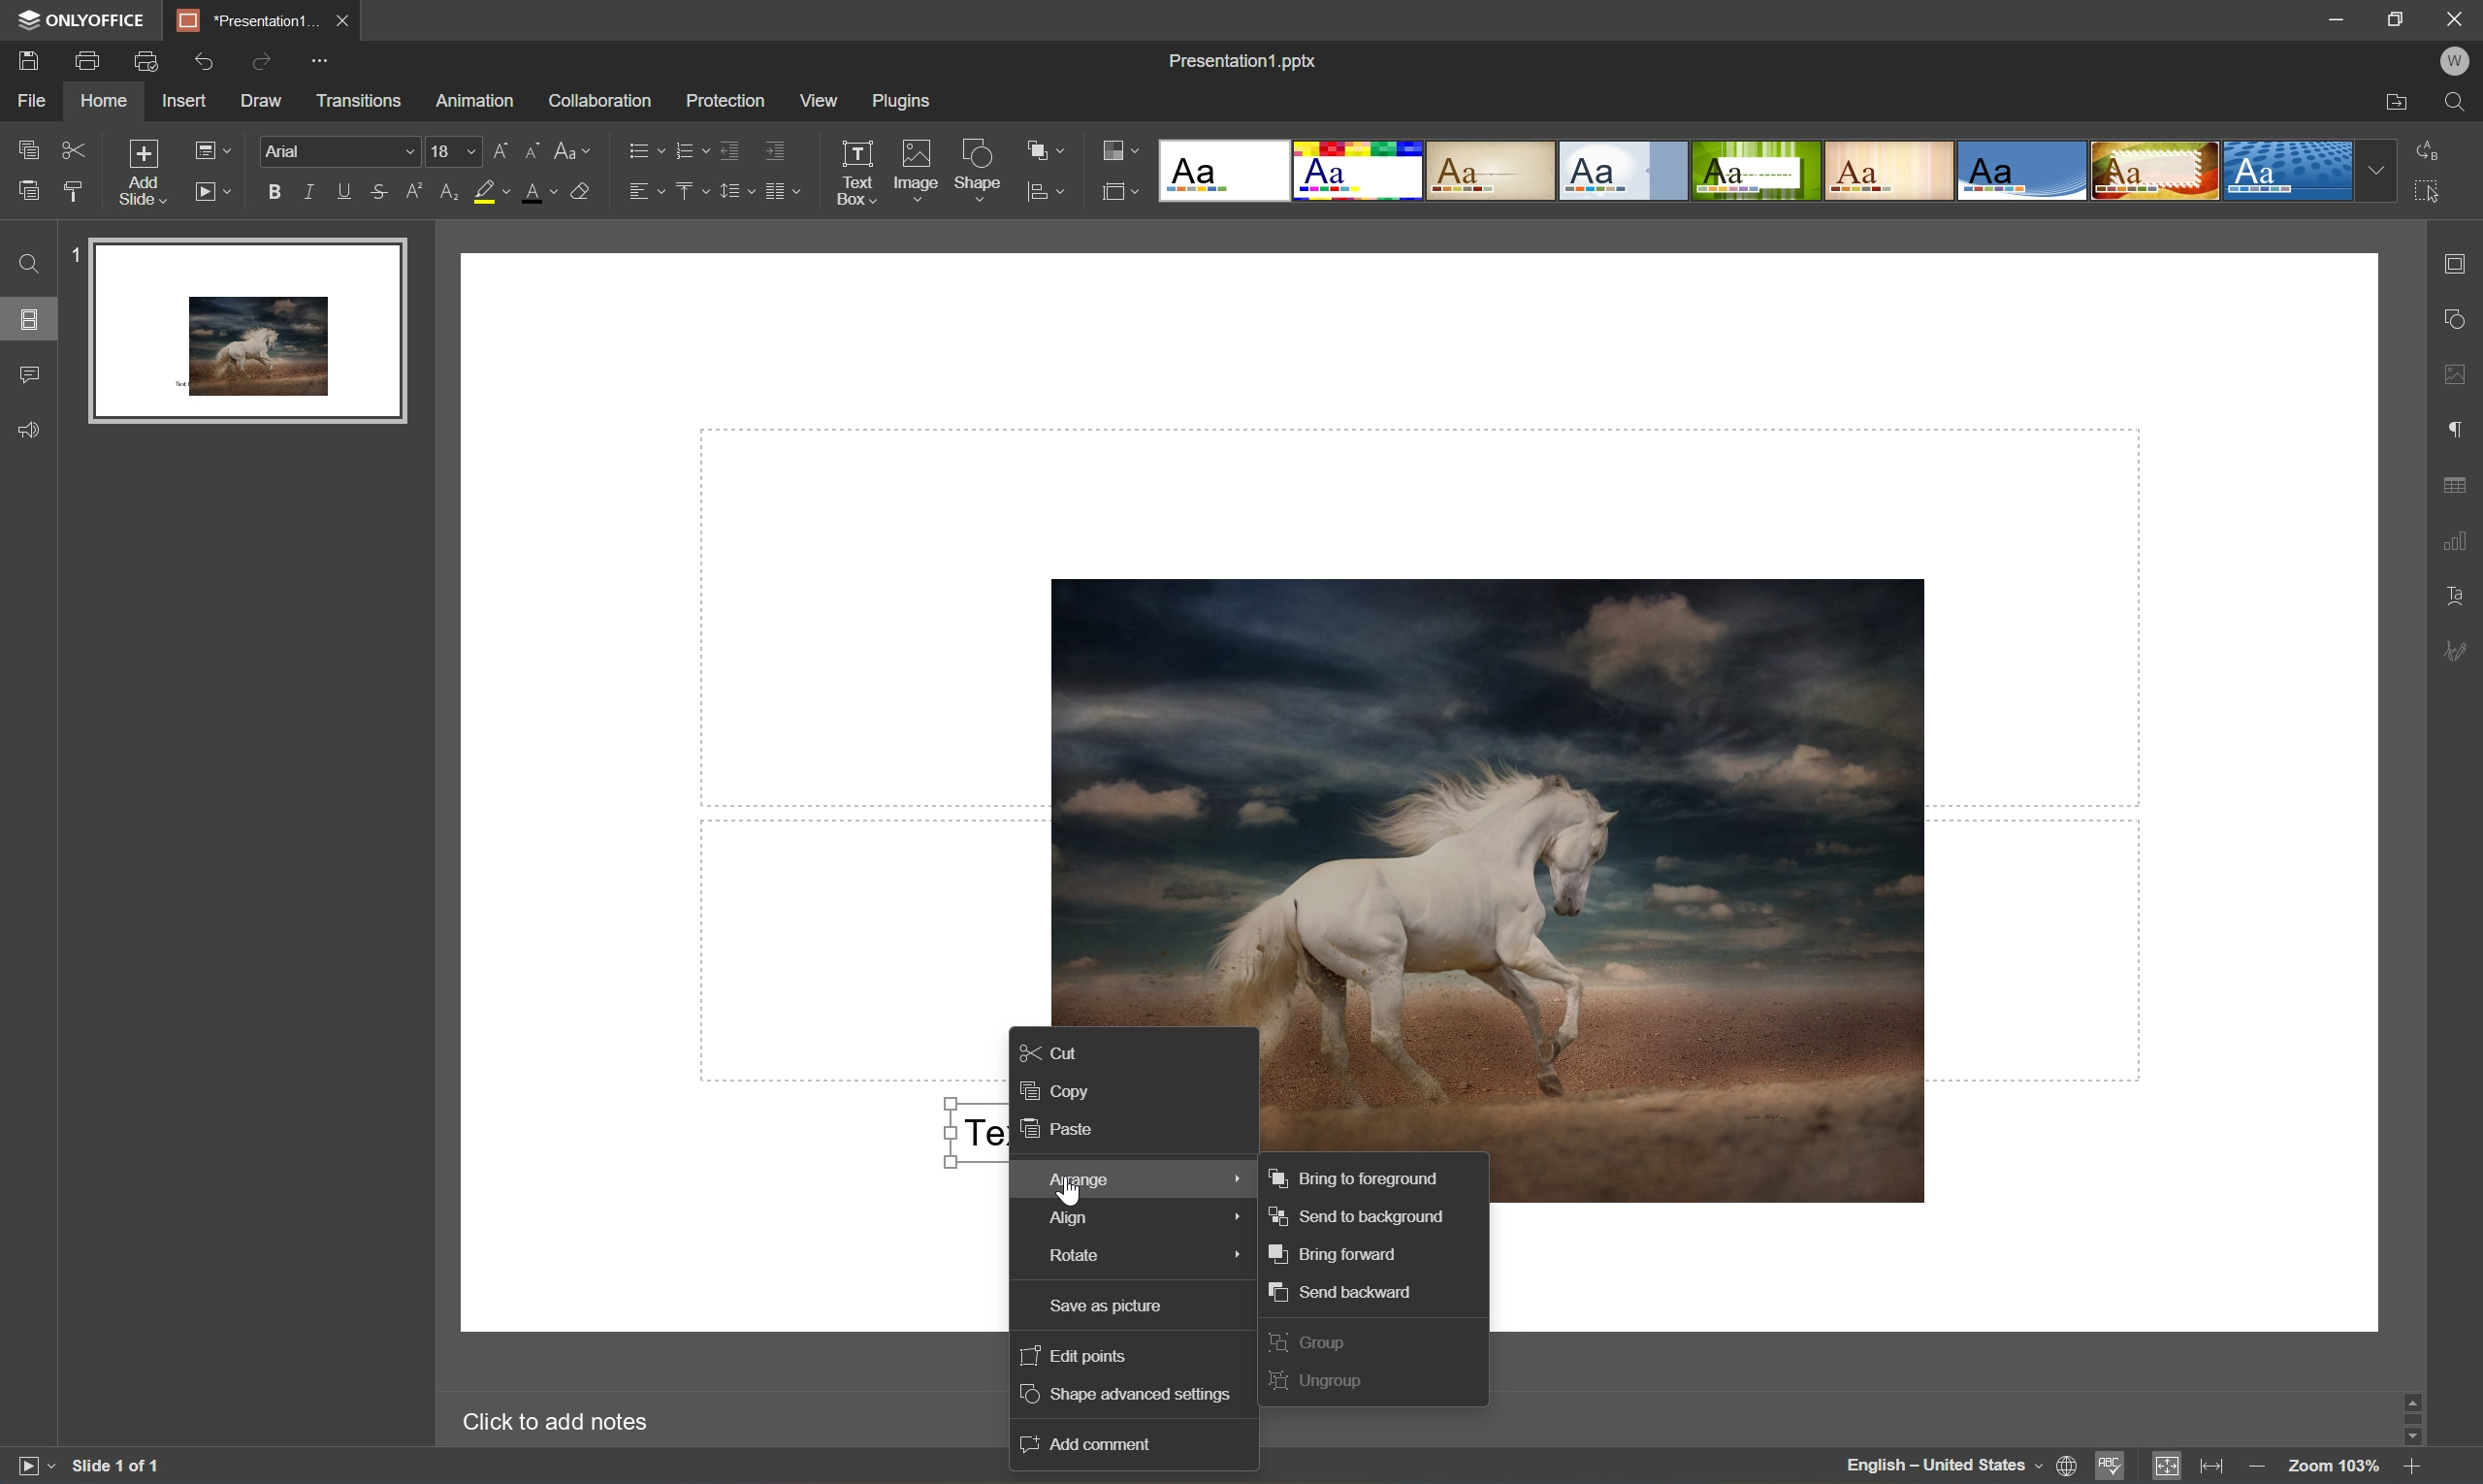  I want to click on Cut, so click(75, 149).